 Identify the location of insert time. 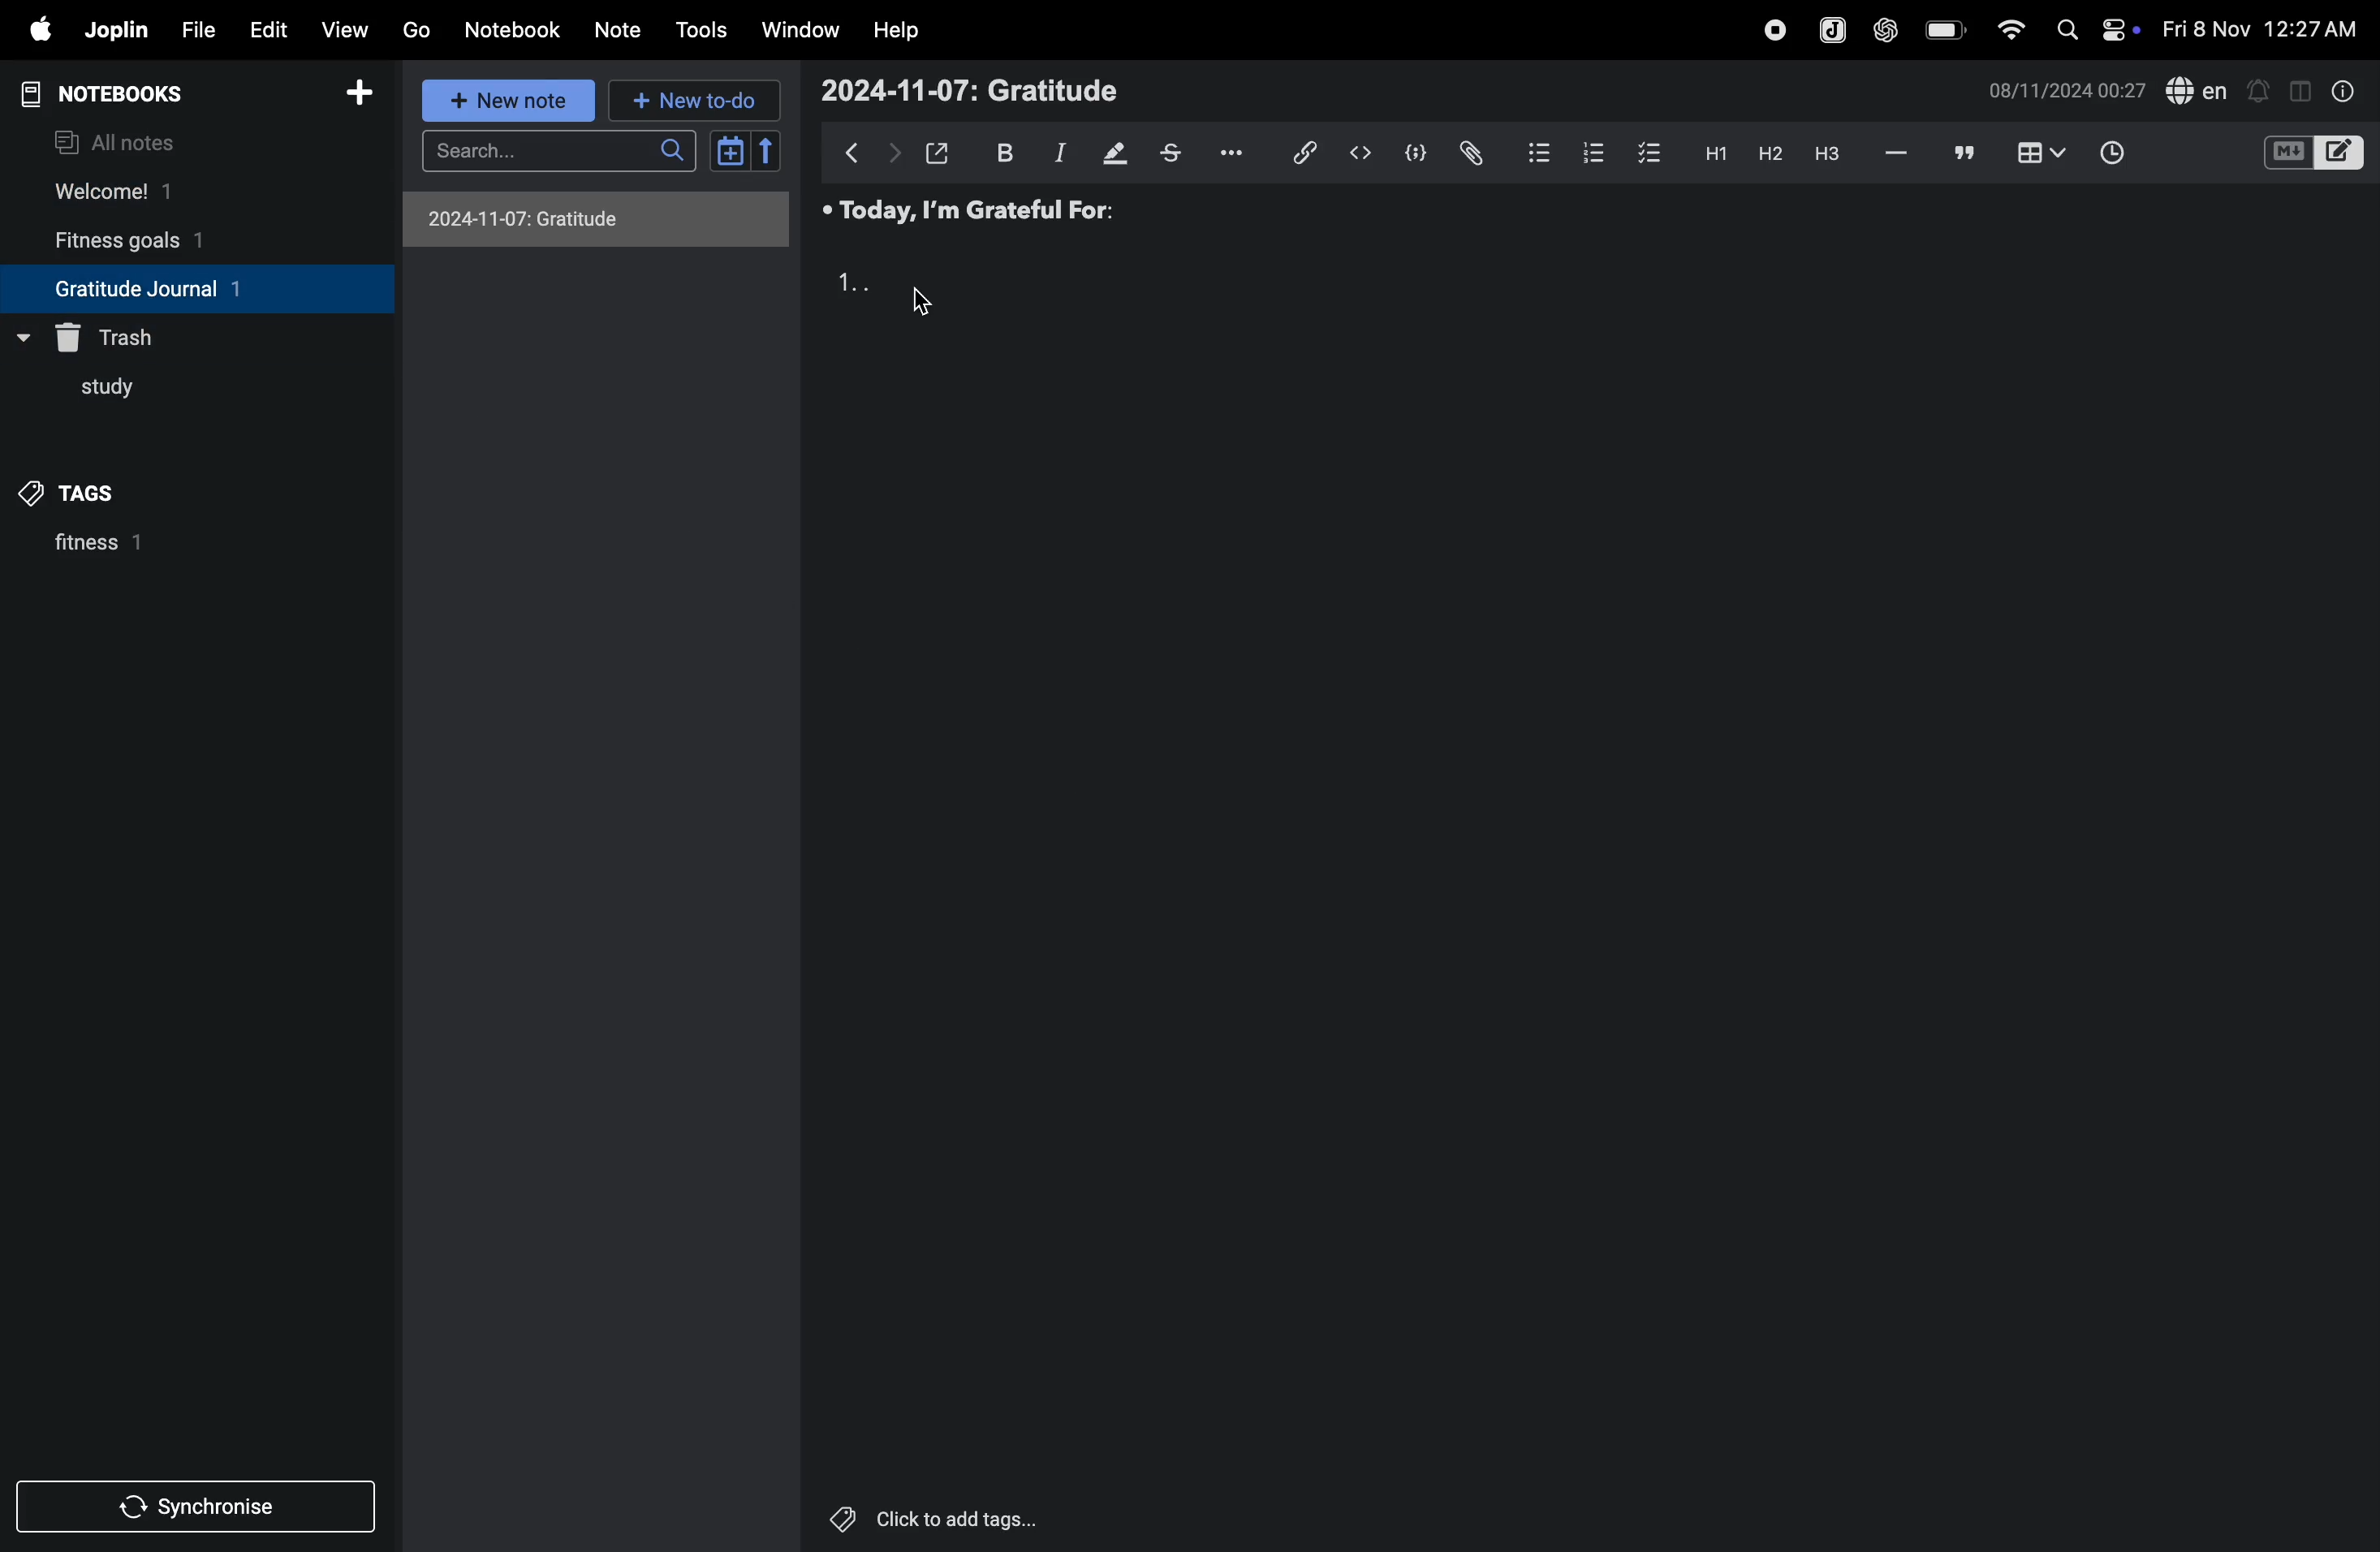
(2107, 155).